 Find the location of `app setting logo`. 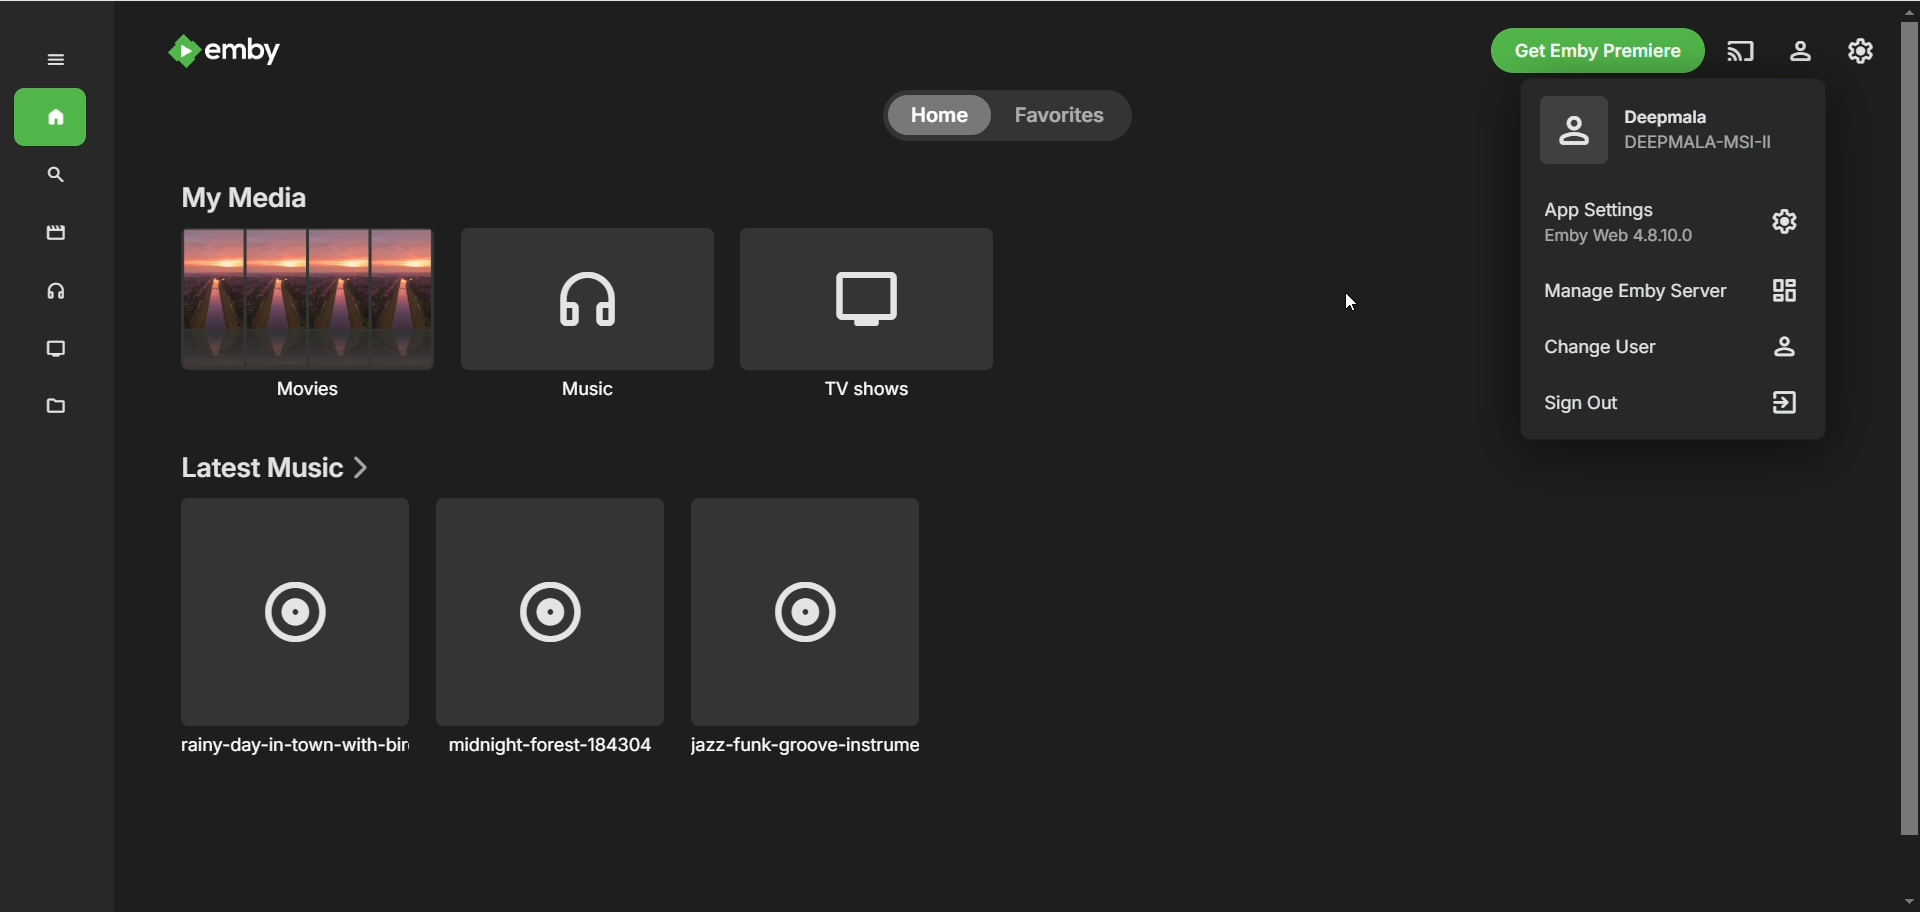

app setting logo is located at coordinates (1783, 226).